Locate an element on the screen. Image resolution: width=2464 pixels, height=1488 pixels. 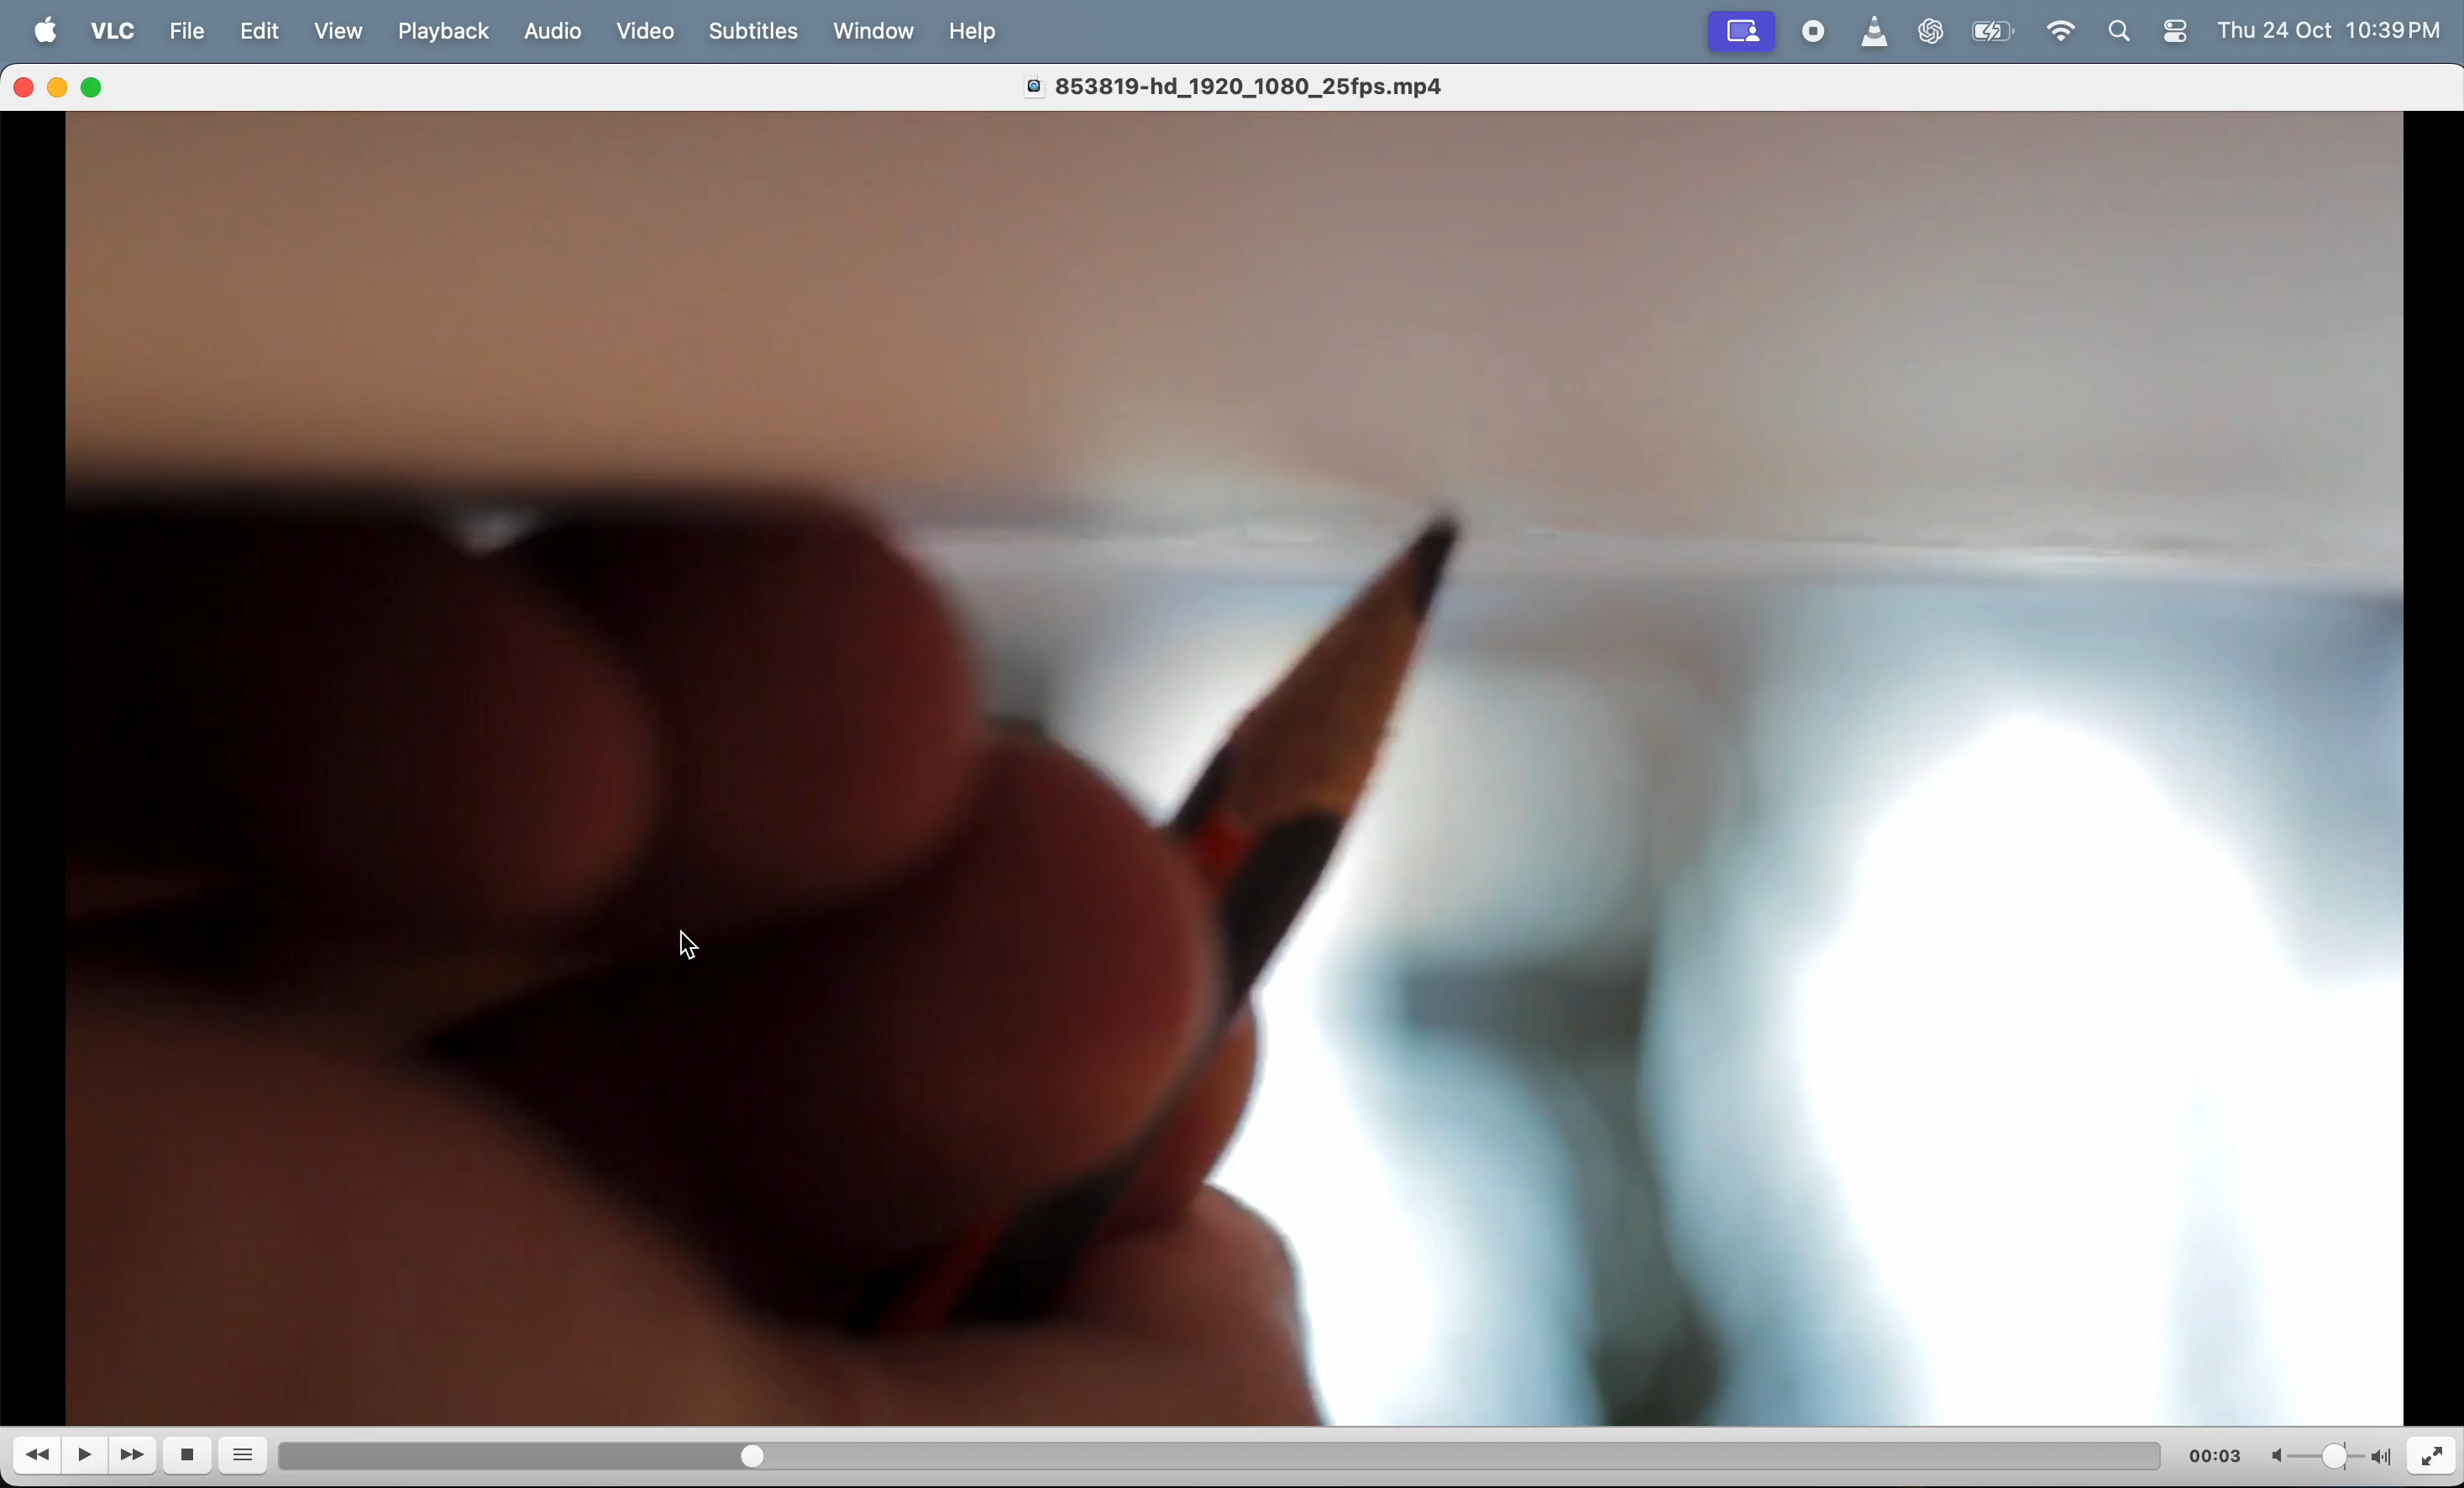
chatgpt is located at coordinates (1938, 33).